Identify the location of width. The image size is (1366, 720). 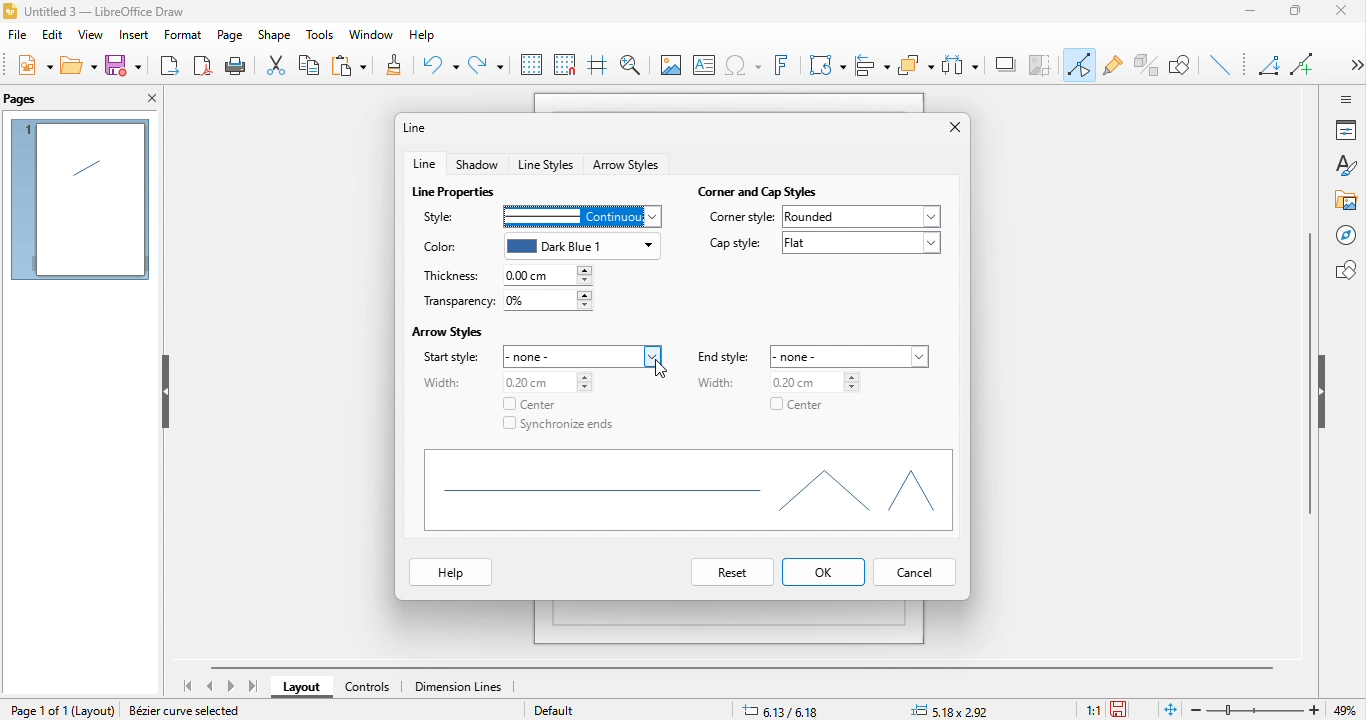
(444, 382).